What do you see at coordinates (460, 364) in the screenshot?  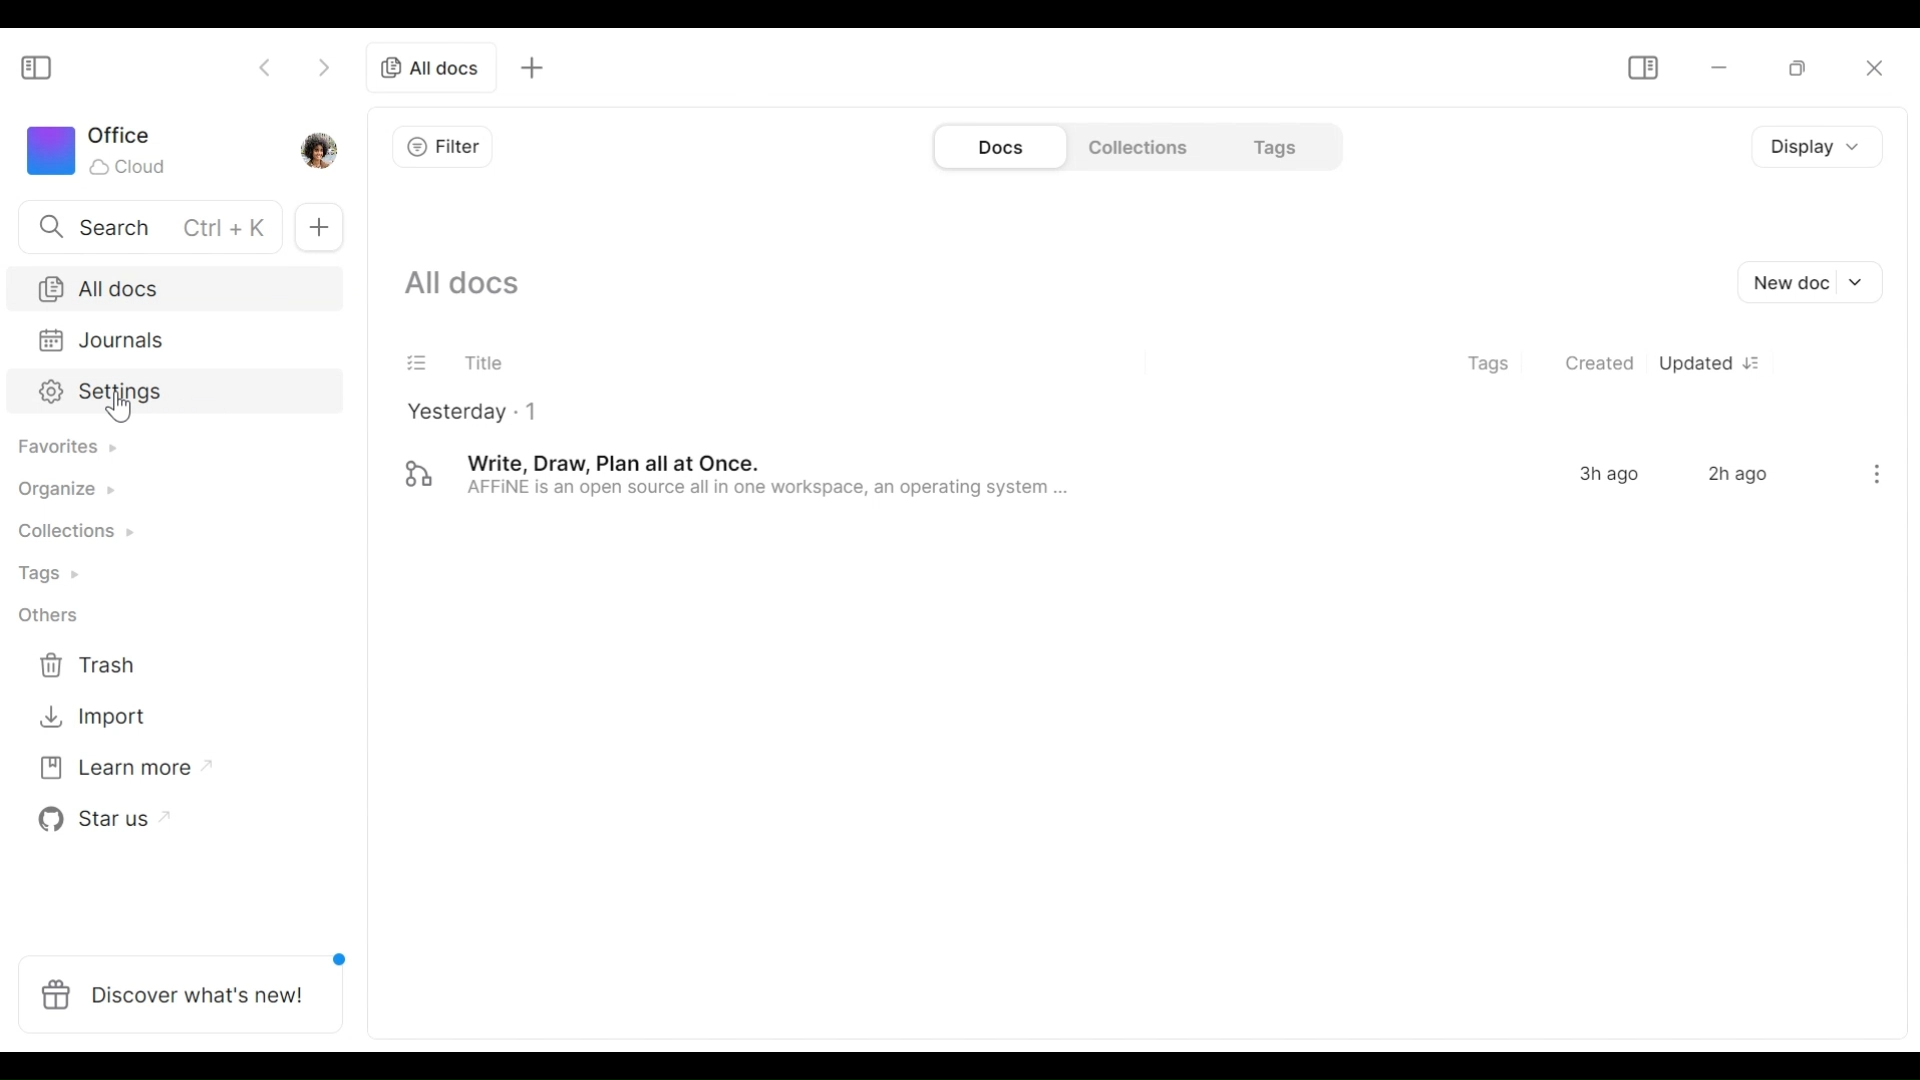 I see `Title` at bounding box center [460, 364].